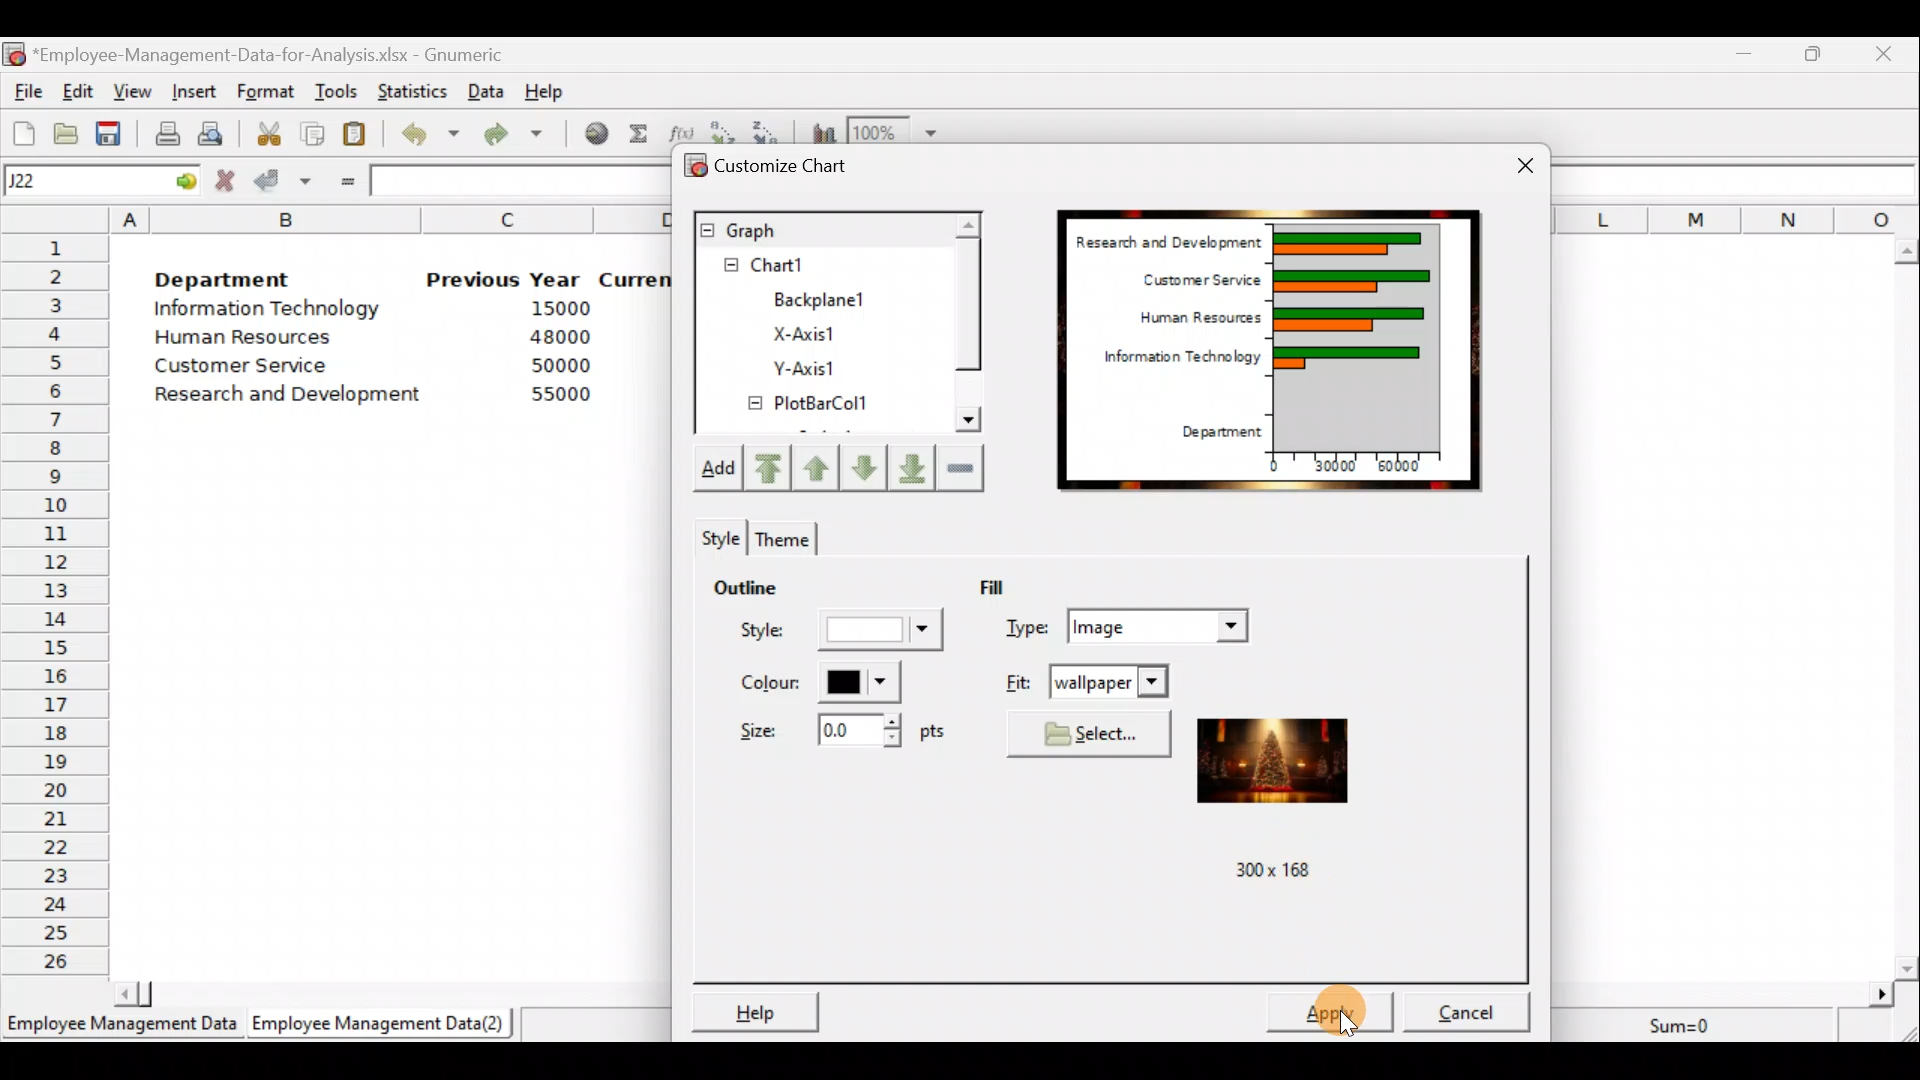 The height and width of the screenshot is (1080, 1920). What do you see at coordinates (545, 87) in the screenshot?
I see `Help` at bounding box center [545, 87].